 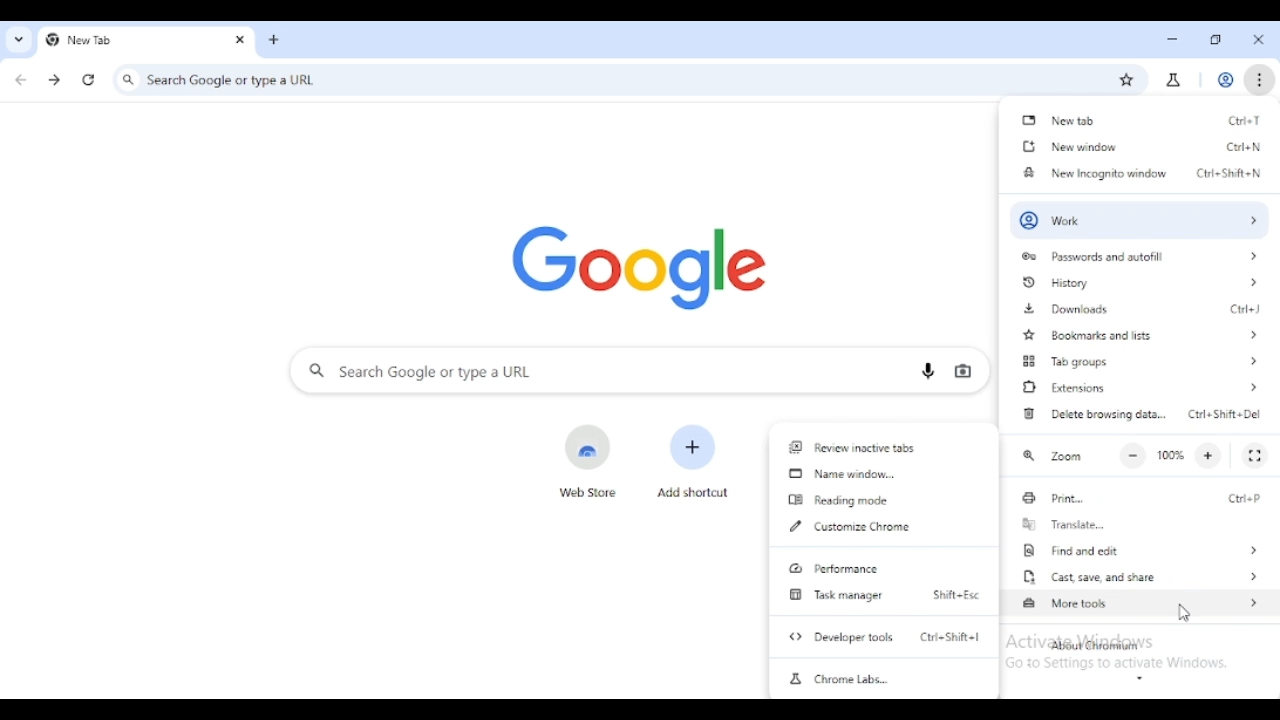 I want to click on shortcut for new tab, so click(x=1245, y=120).